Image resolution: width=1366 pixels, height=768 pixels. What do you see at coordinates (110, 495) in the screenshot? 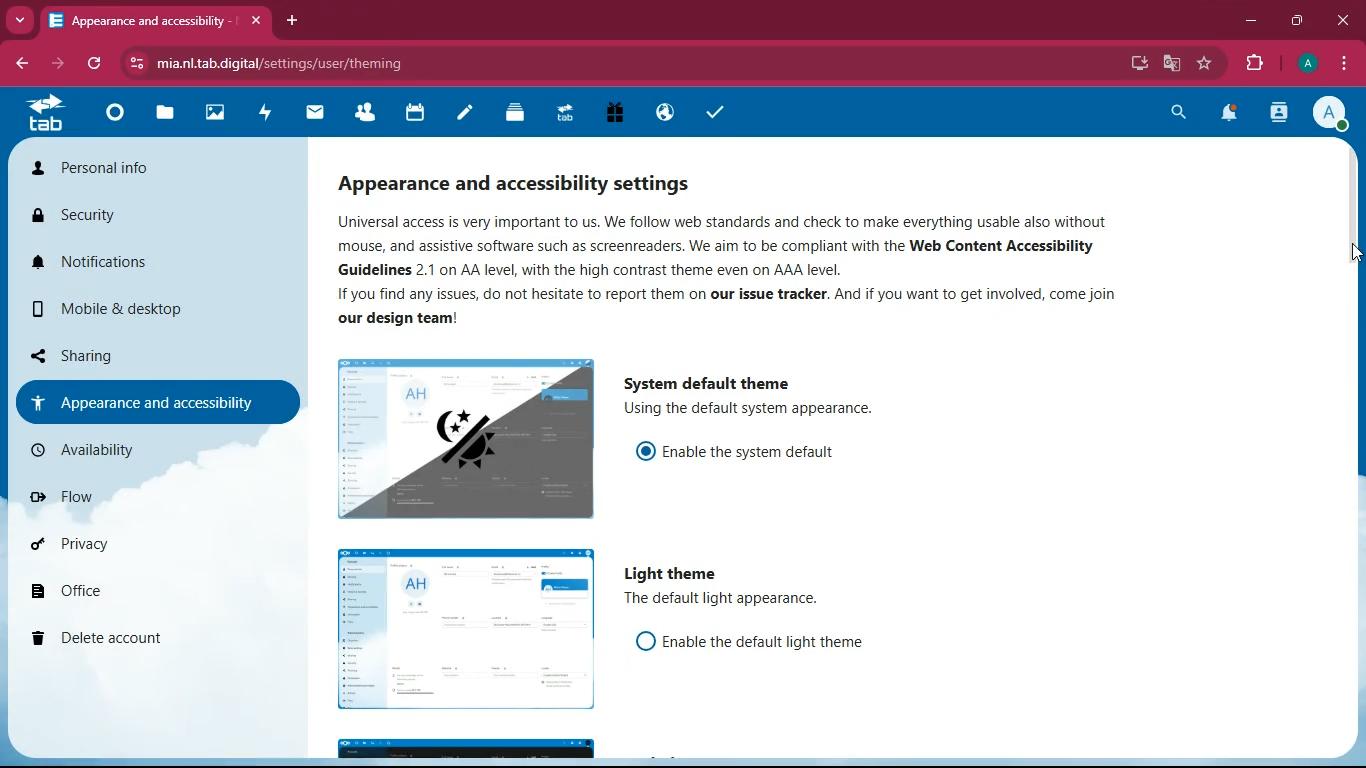
I see `flow` at bounding box center [110, 495].